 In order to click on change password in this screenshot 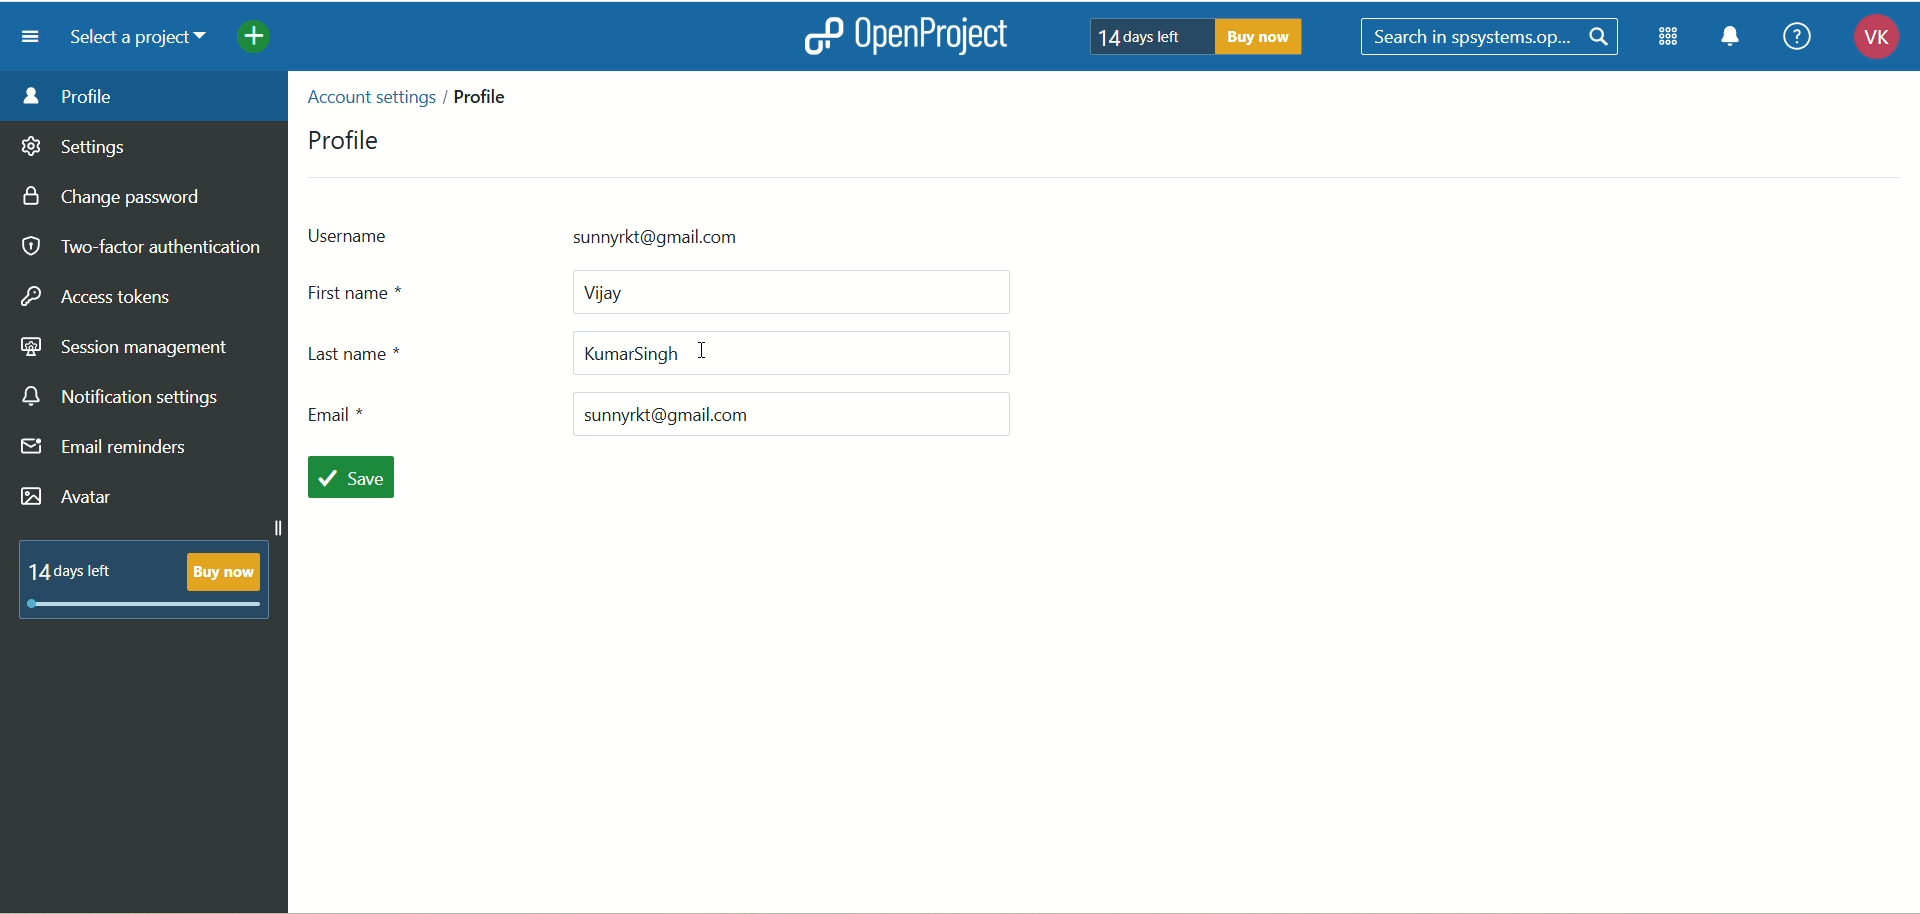, I will do `click(119, 199)`.